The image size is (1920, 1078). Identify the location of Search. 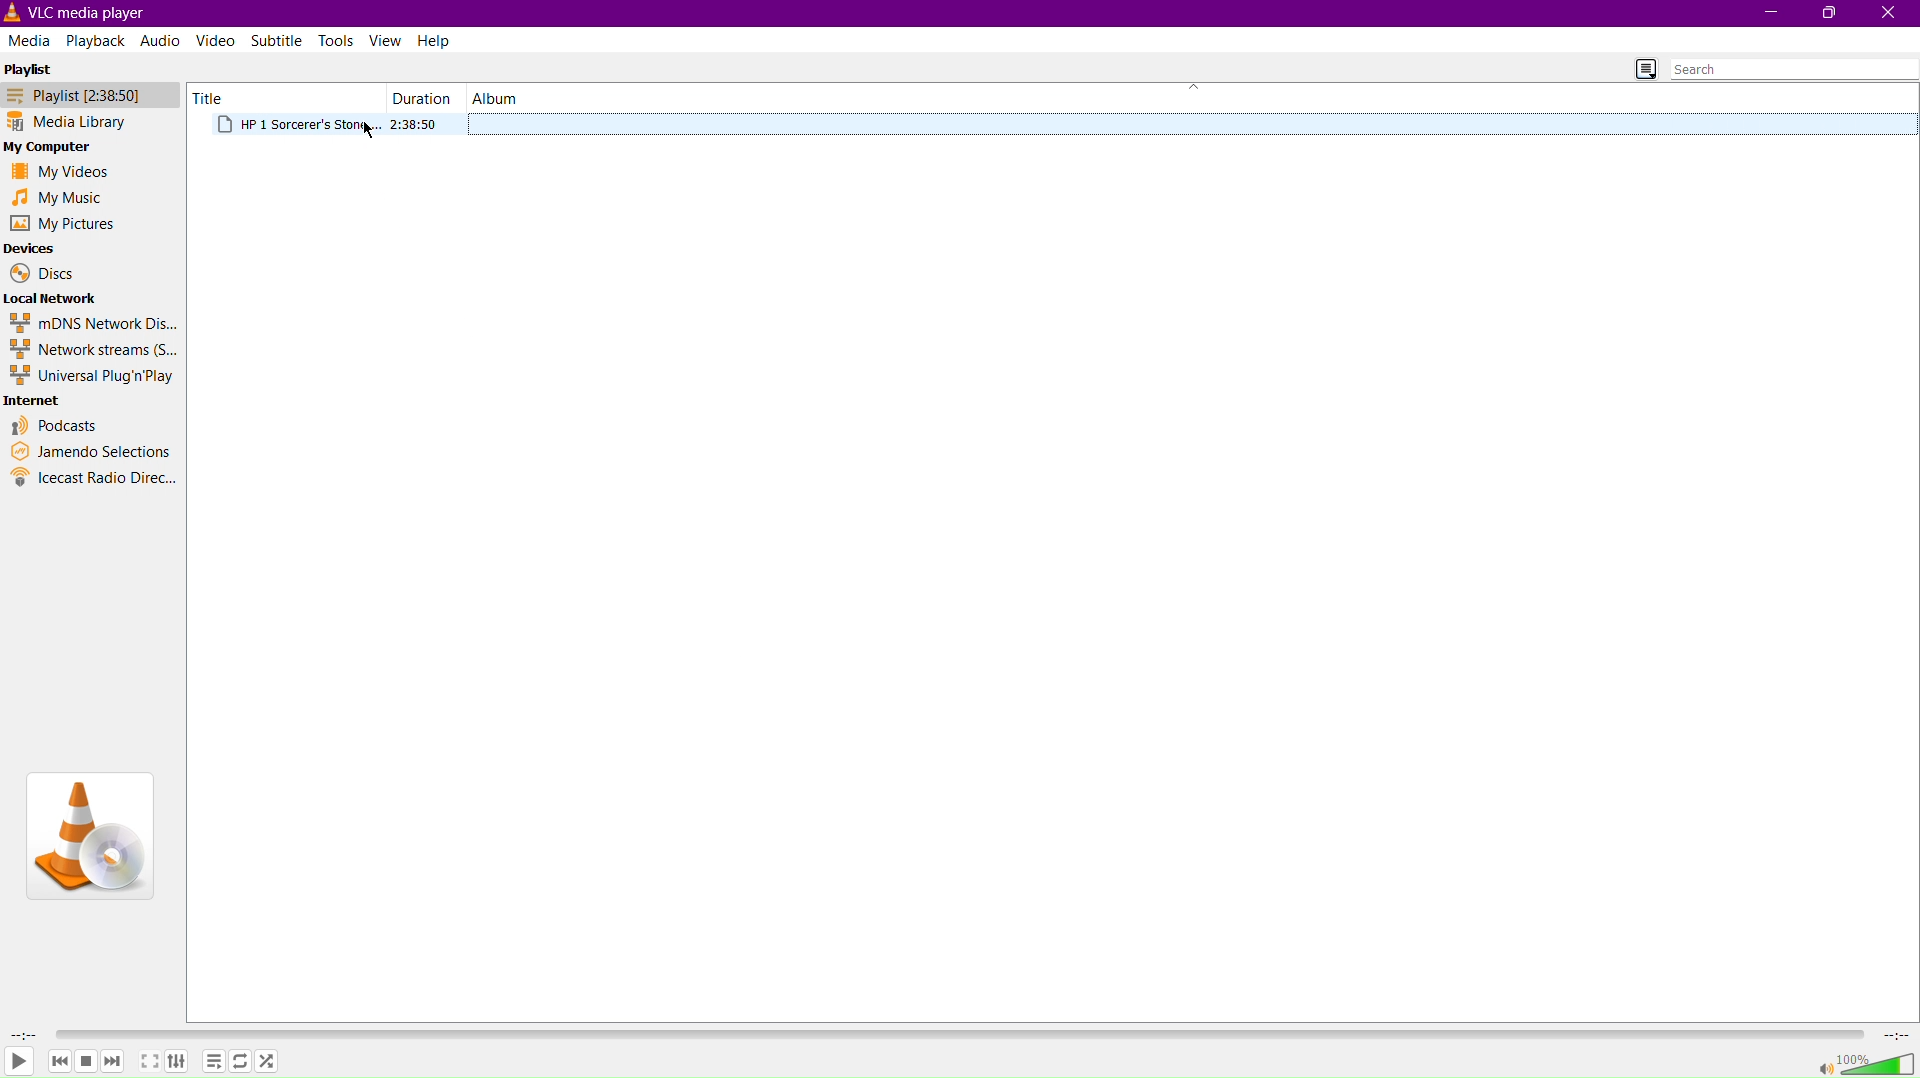
(1793, 69).